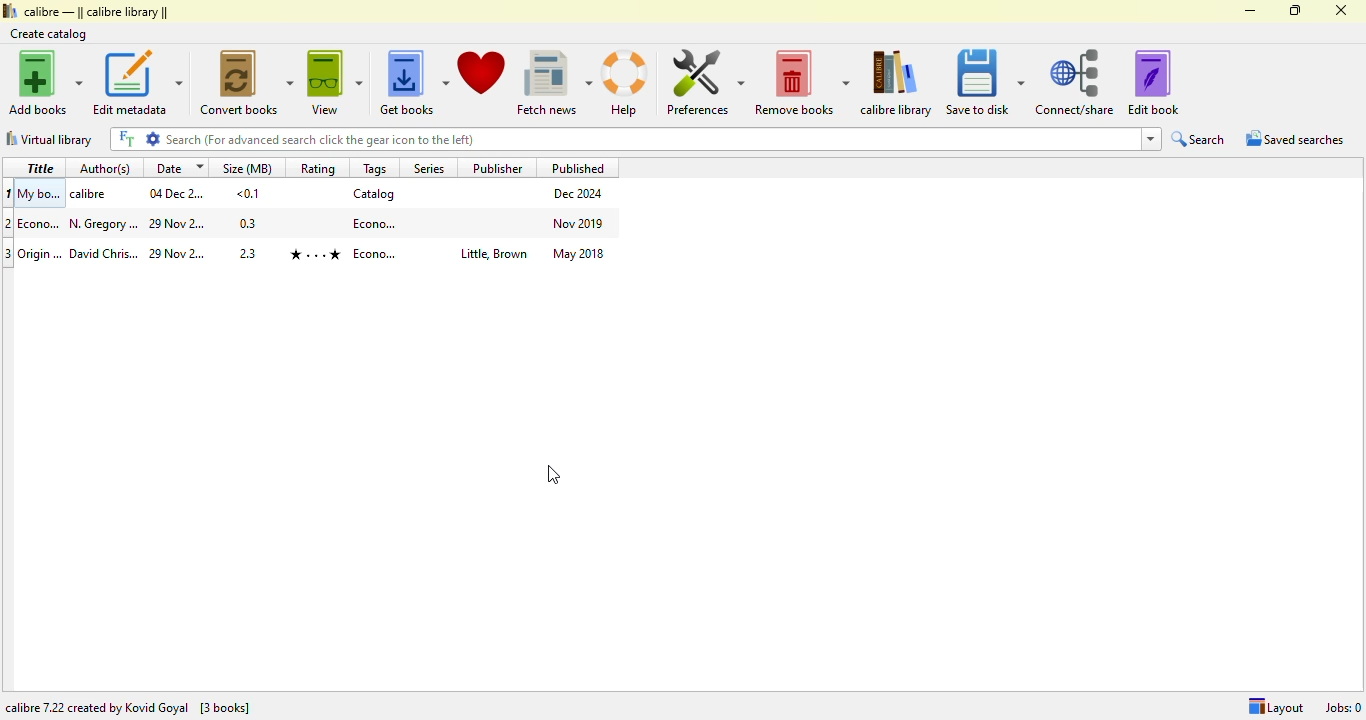 Image resolution: width=1366 pixels, height=720 pixels. What do you see at coordinates (90, 47) in the screenshot?
I see `cursor` at bounding box center [90, 47].